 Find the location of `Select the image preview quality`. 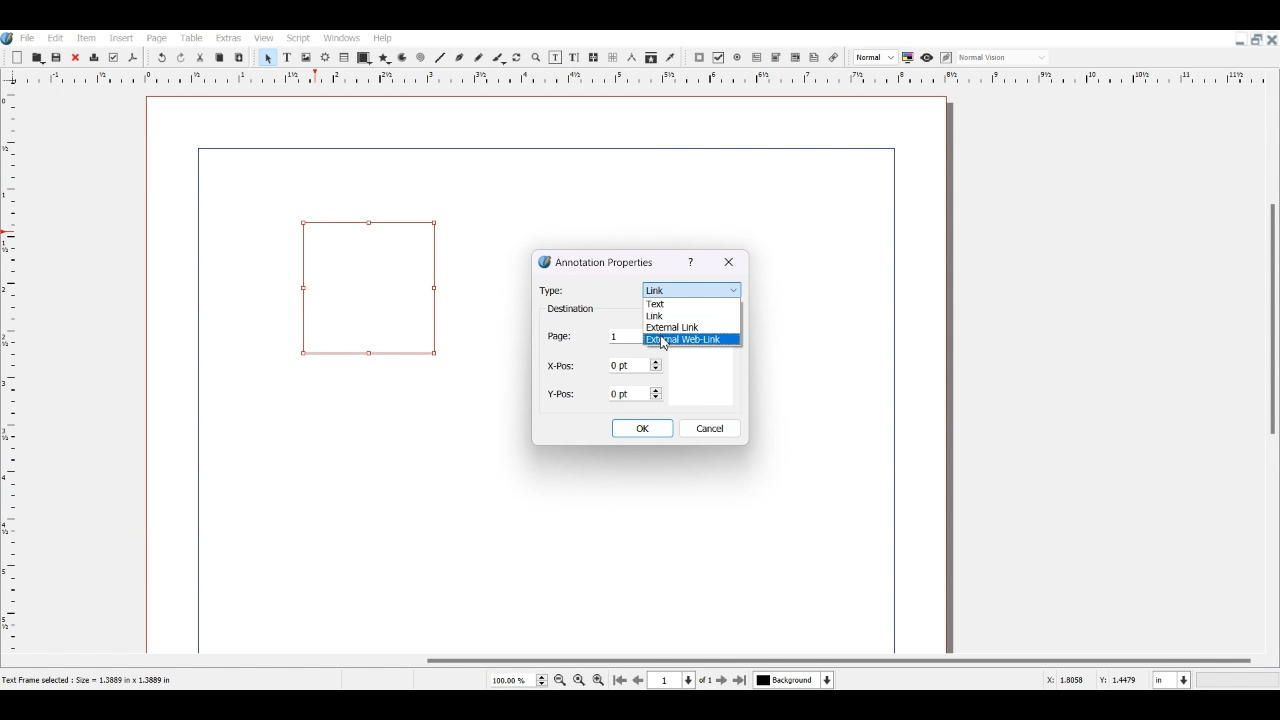

Select the image preview quality is located at coordinates (874, 57).